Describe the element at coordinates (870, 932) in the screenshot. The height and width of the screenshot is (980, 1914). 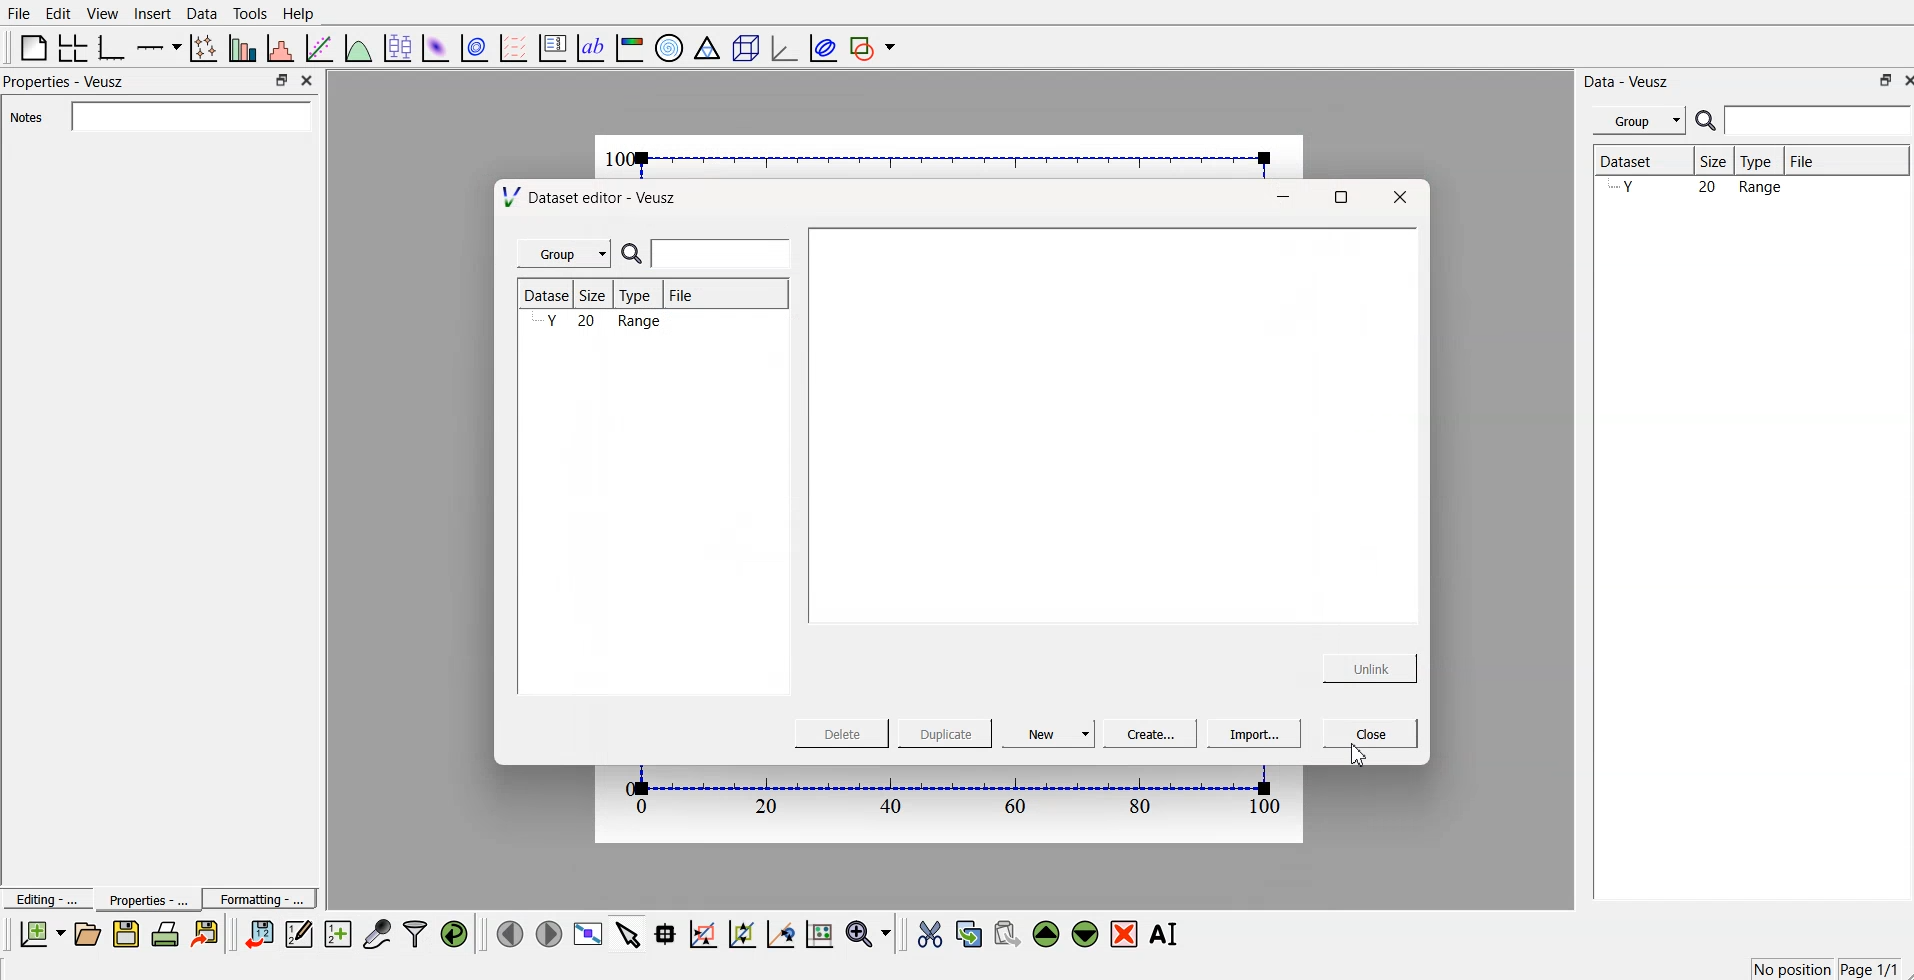
I see `Zoom function menu` at that location.